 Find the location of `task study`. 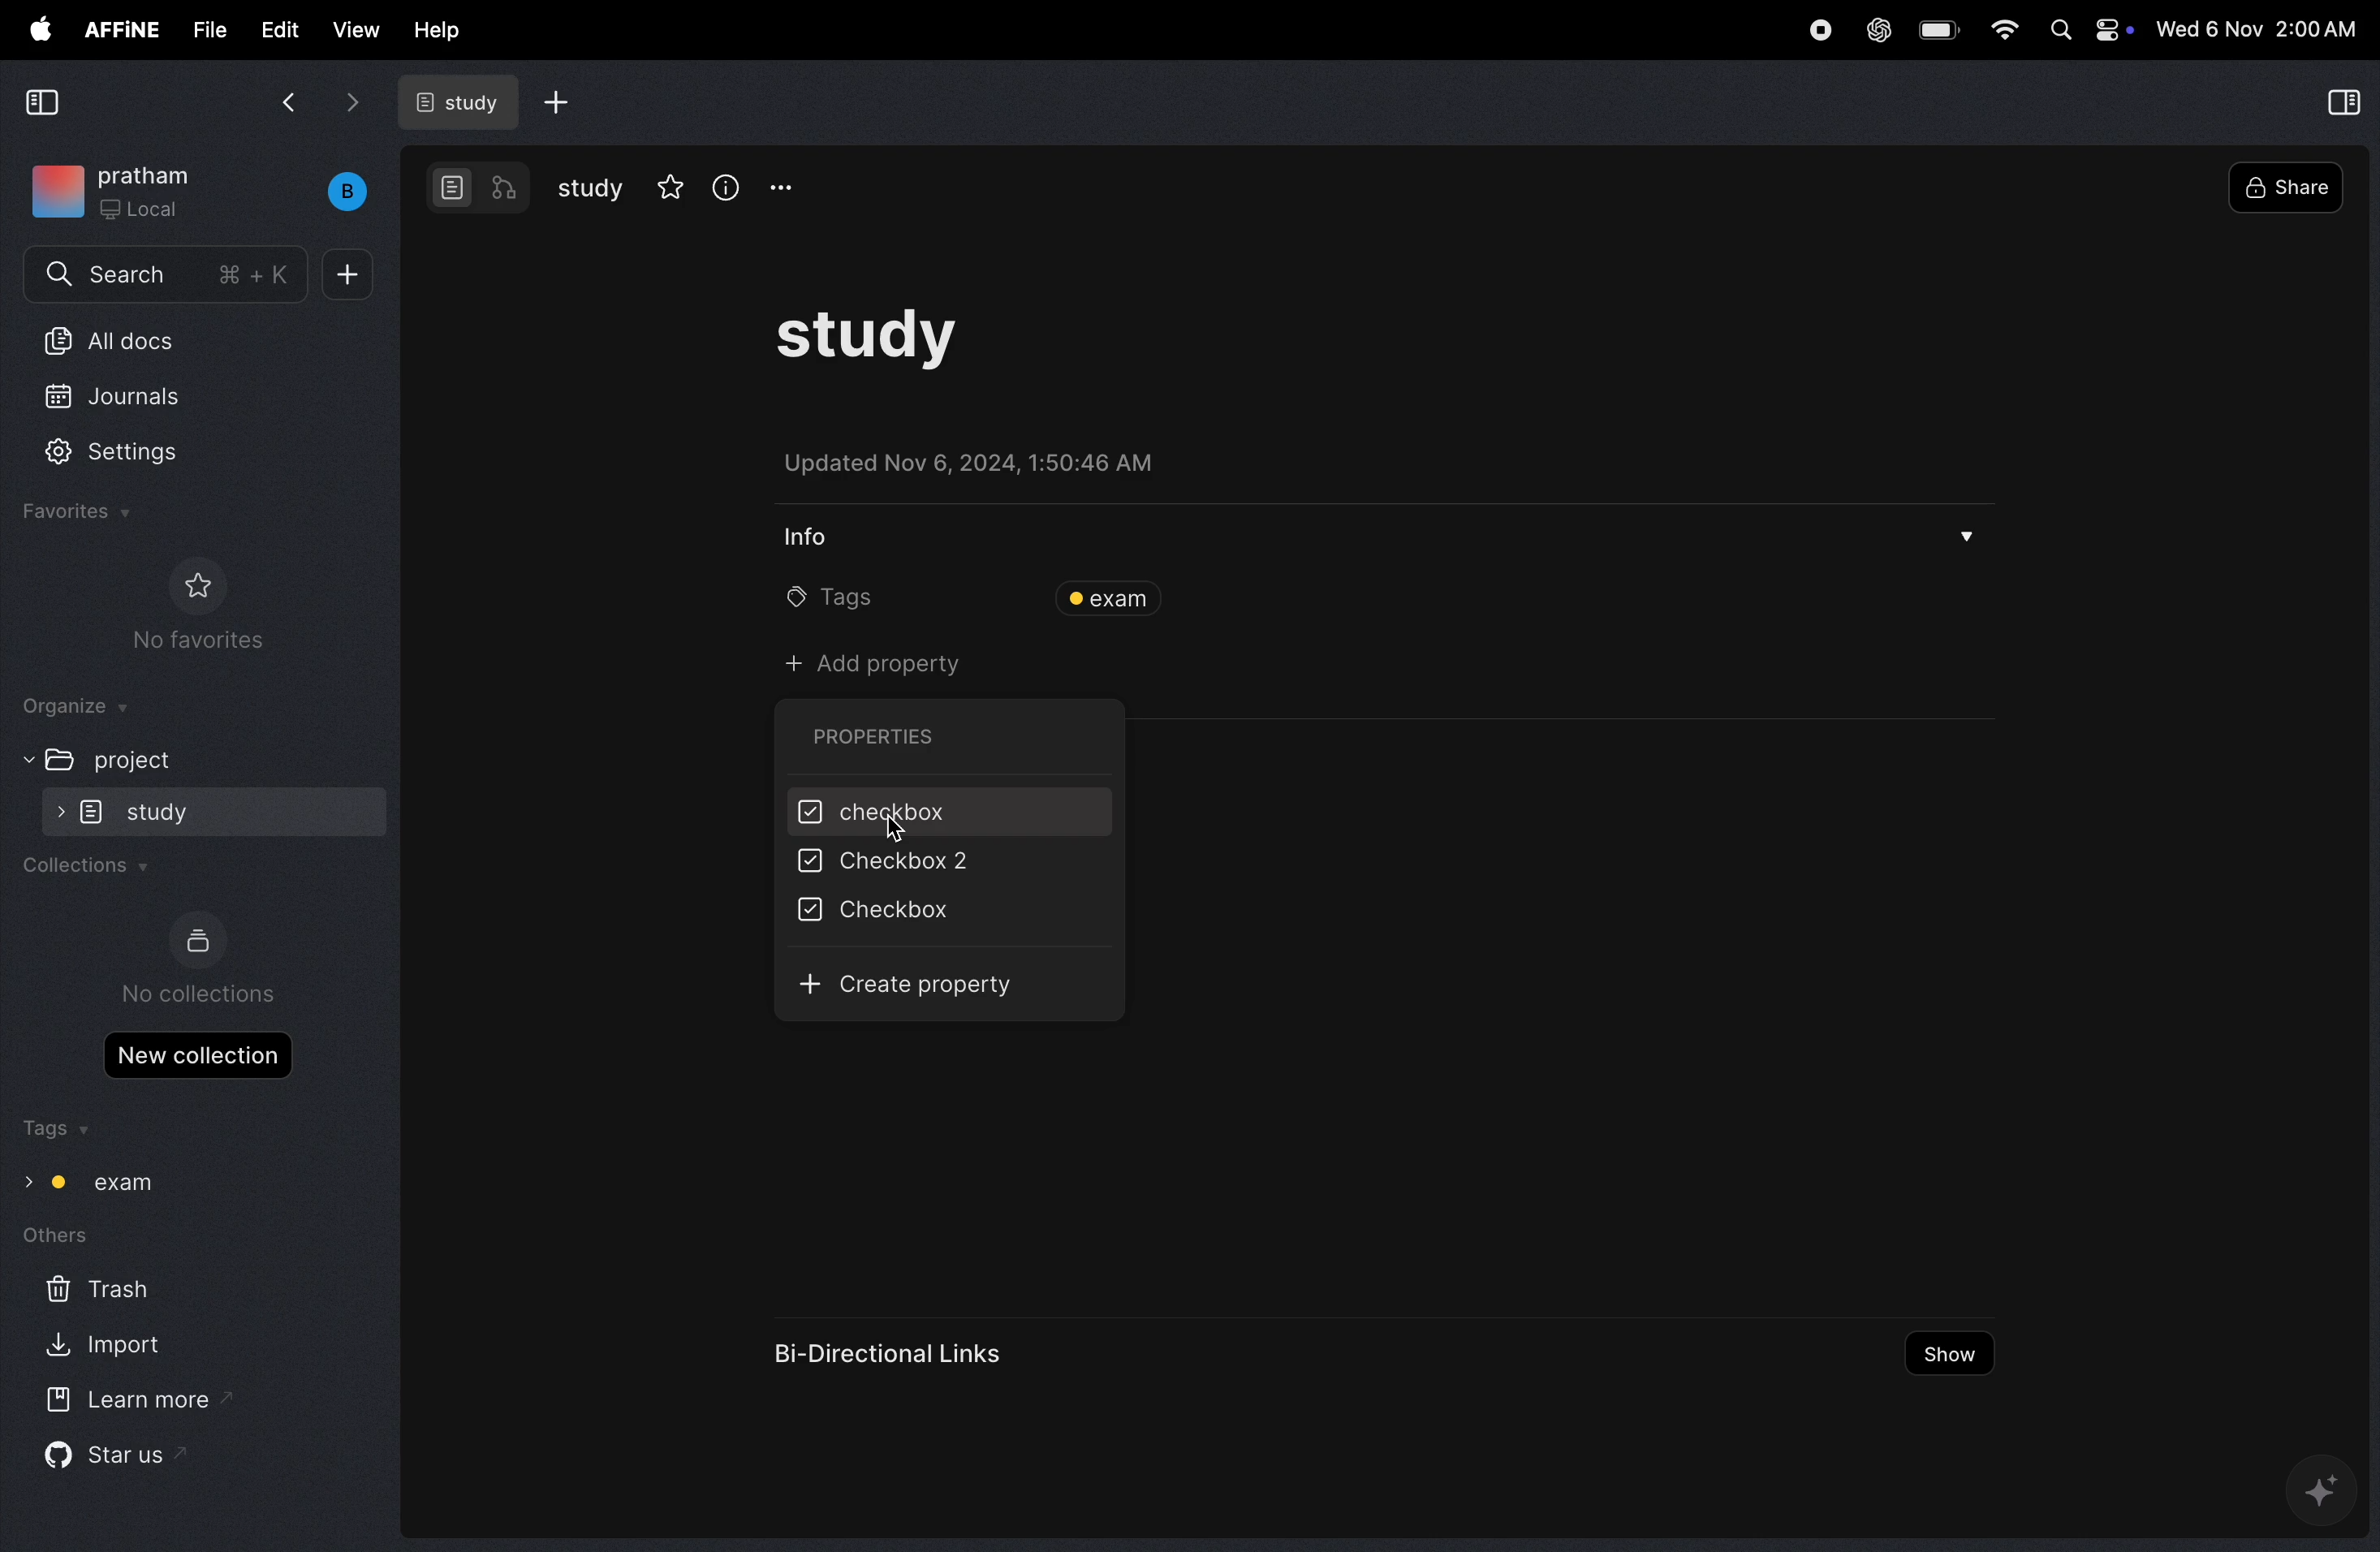

task study is located at coordinates (872, 337).